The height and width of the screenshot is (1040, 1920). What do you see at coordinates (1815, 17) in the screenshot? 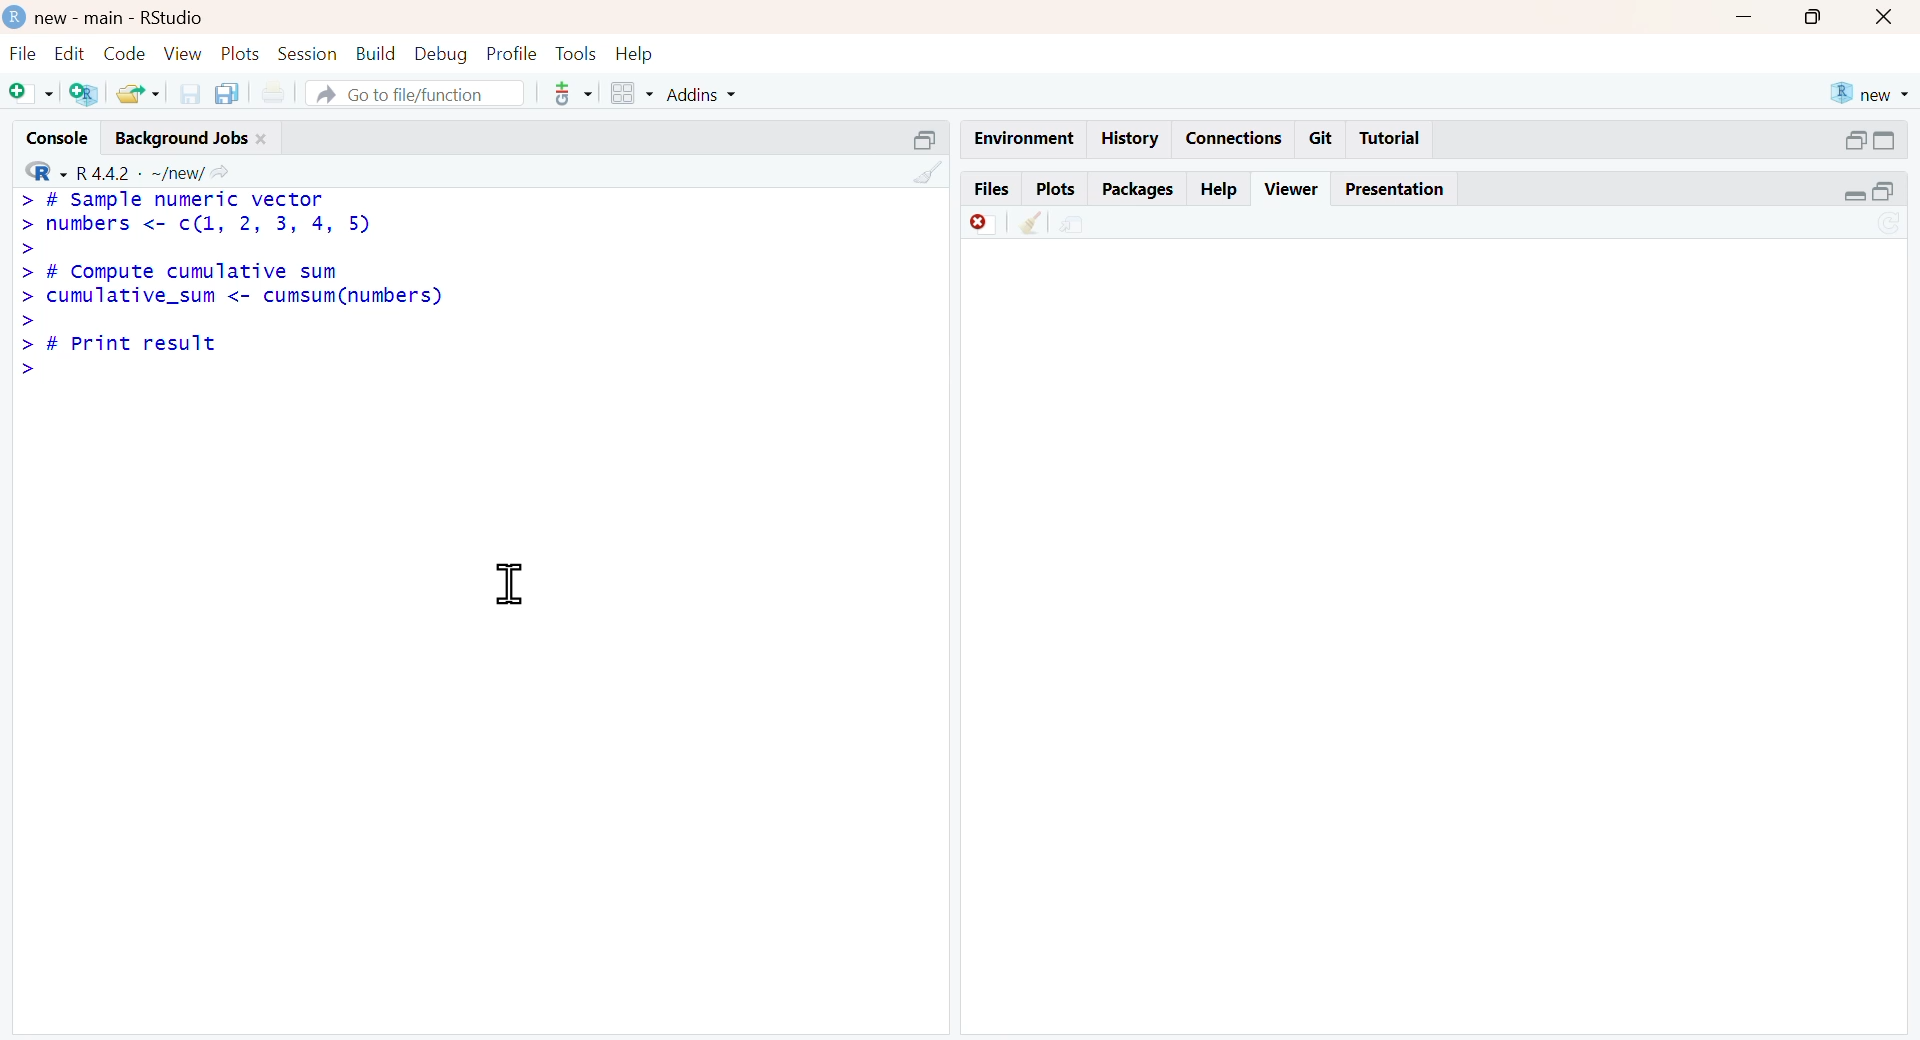
I see `maximize` at bounding box center [1815, 17].